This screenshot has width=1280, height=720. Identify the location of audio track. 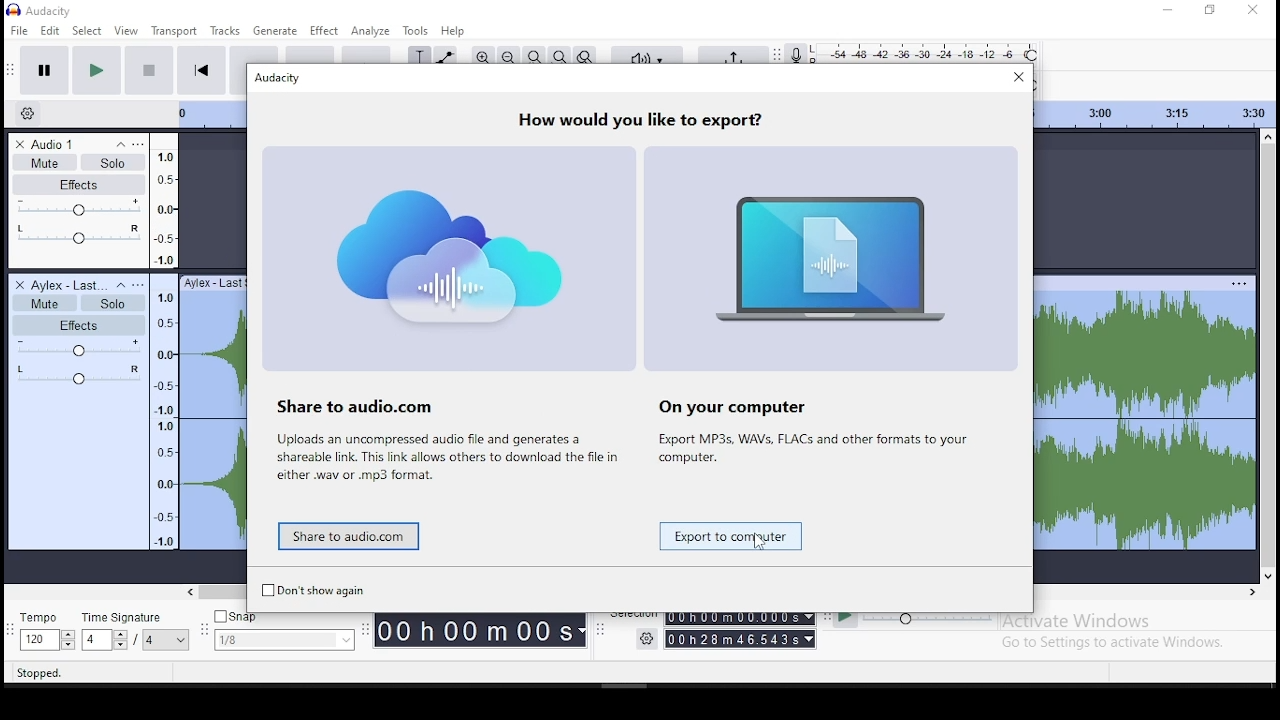
(1144, 415).